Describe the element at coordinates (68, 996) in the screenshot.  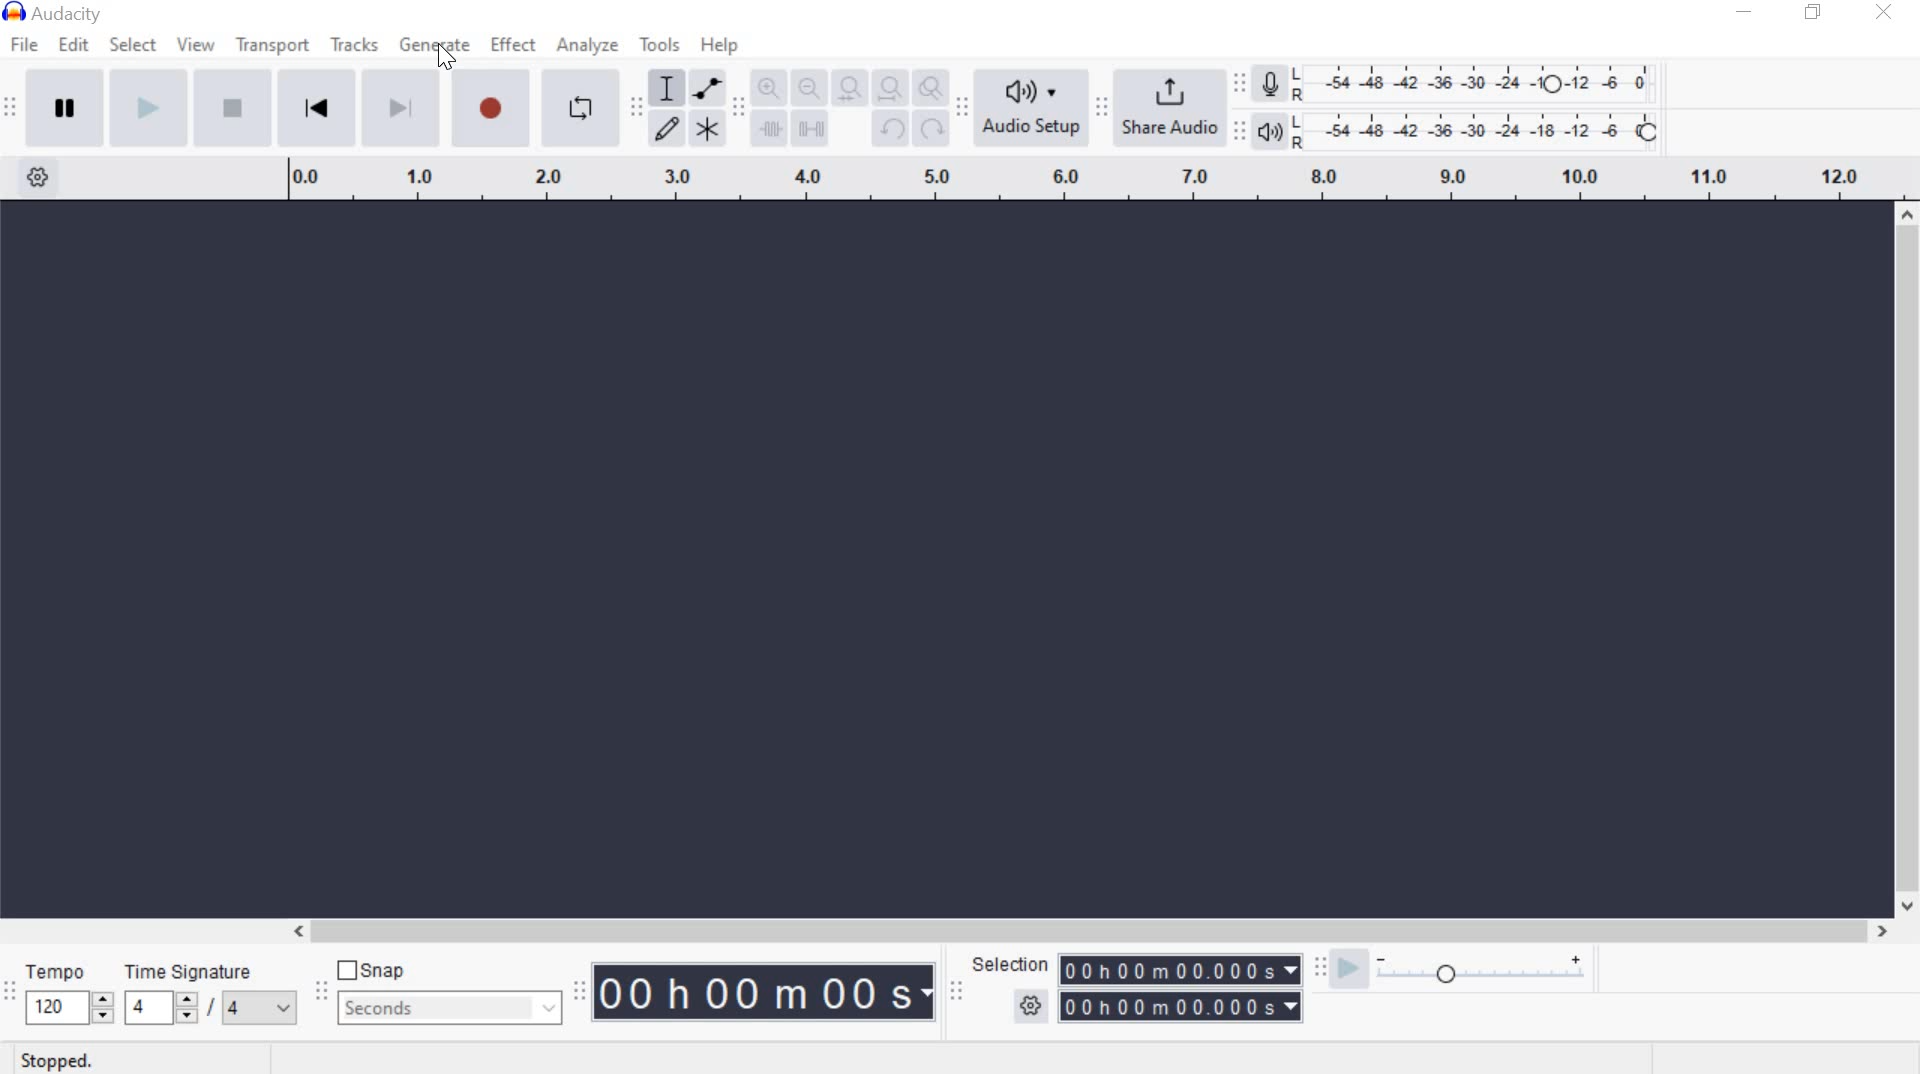
I see `tempo` at that location.